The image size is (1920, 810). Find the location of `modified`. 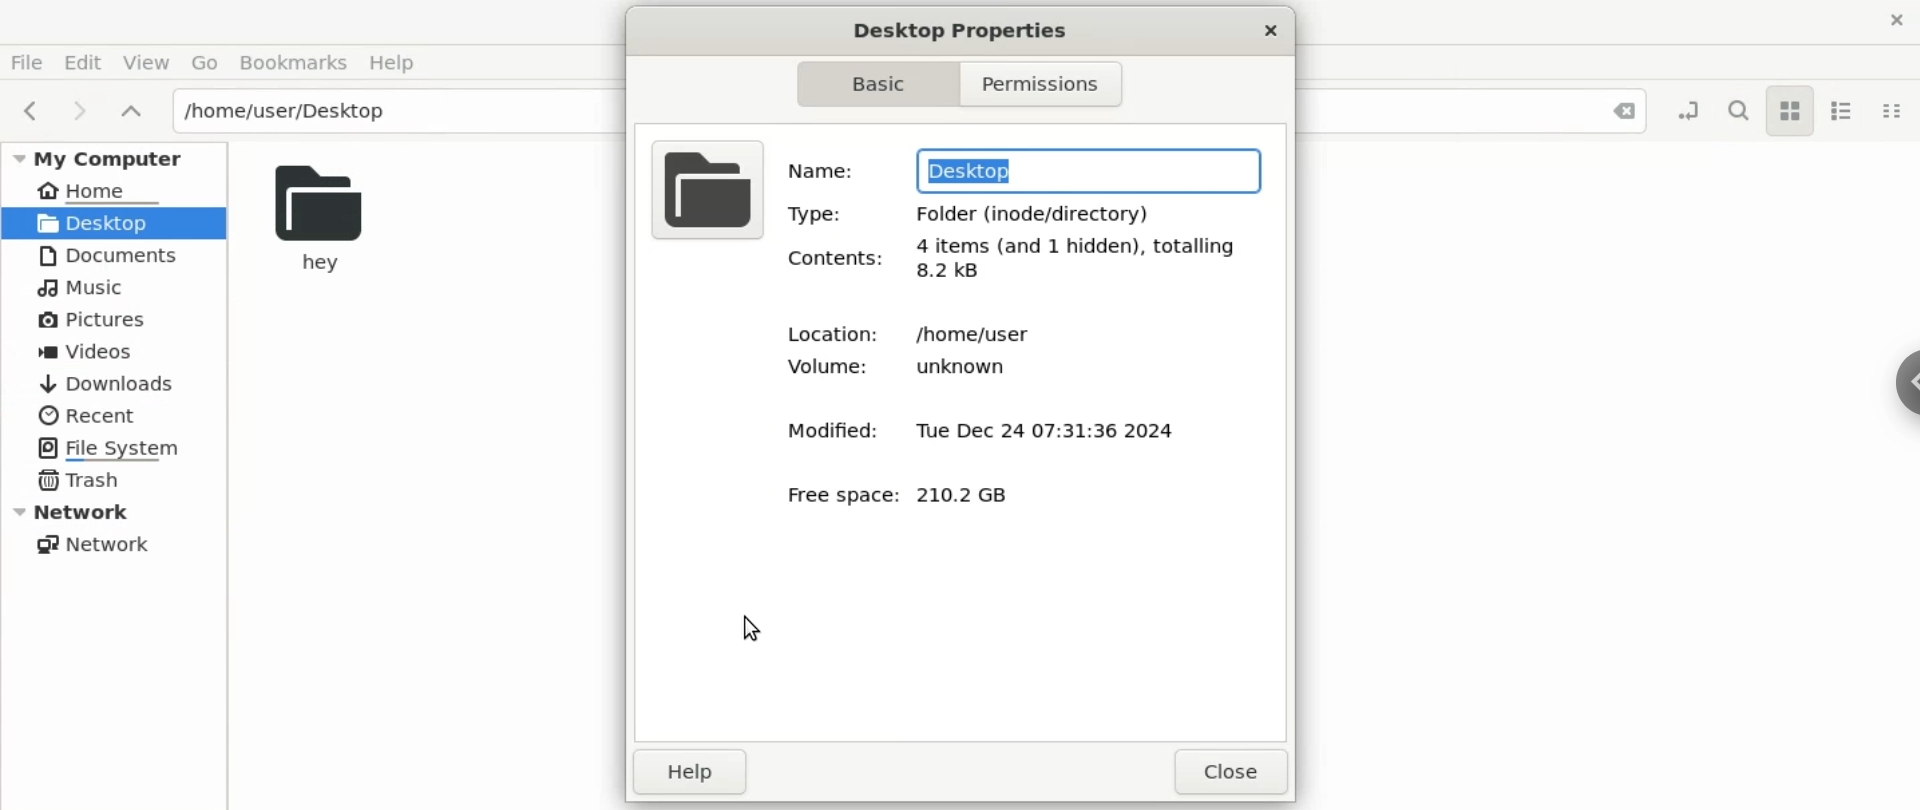

modified is located at coordinates (817, 430).